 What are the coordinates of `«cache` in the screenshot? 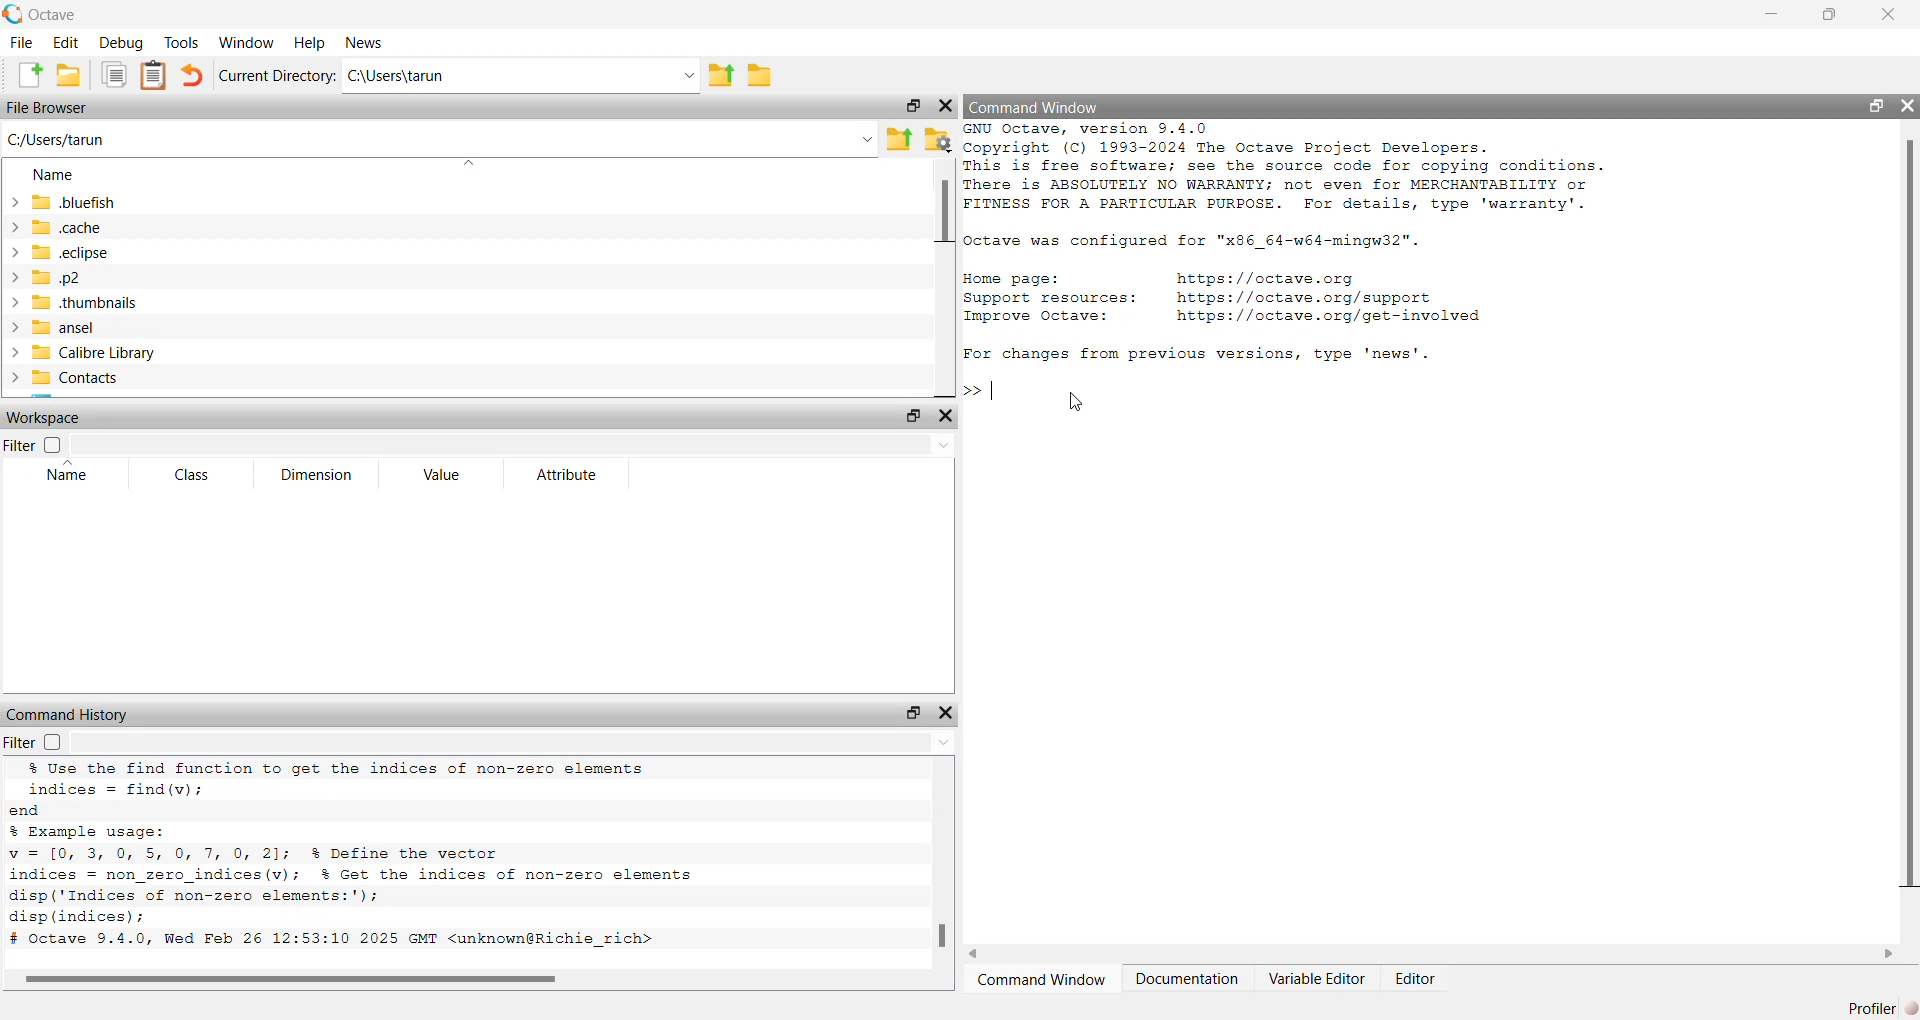 It's located at (53, 227).